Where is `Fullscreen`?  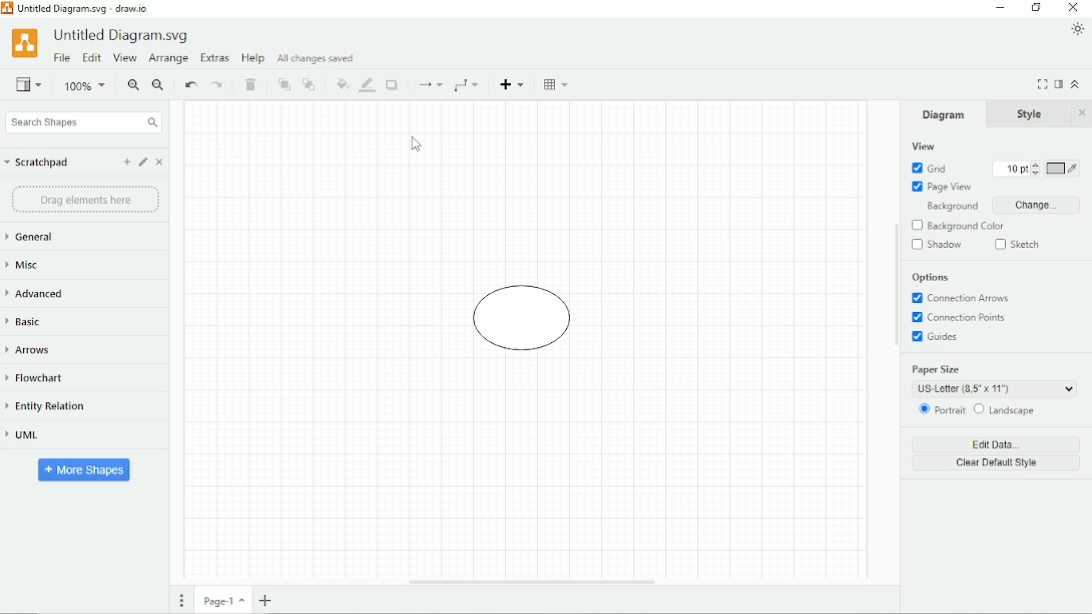 Fullscreen is located at coordinates (1042, 84).